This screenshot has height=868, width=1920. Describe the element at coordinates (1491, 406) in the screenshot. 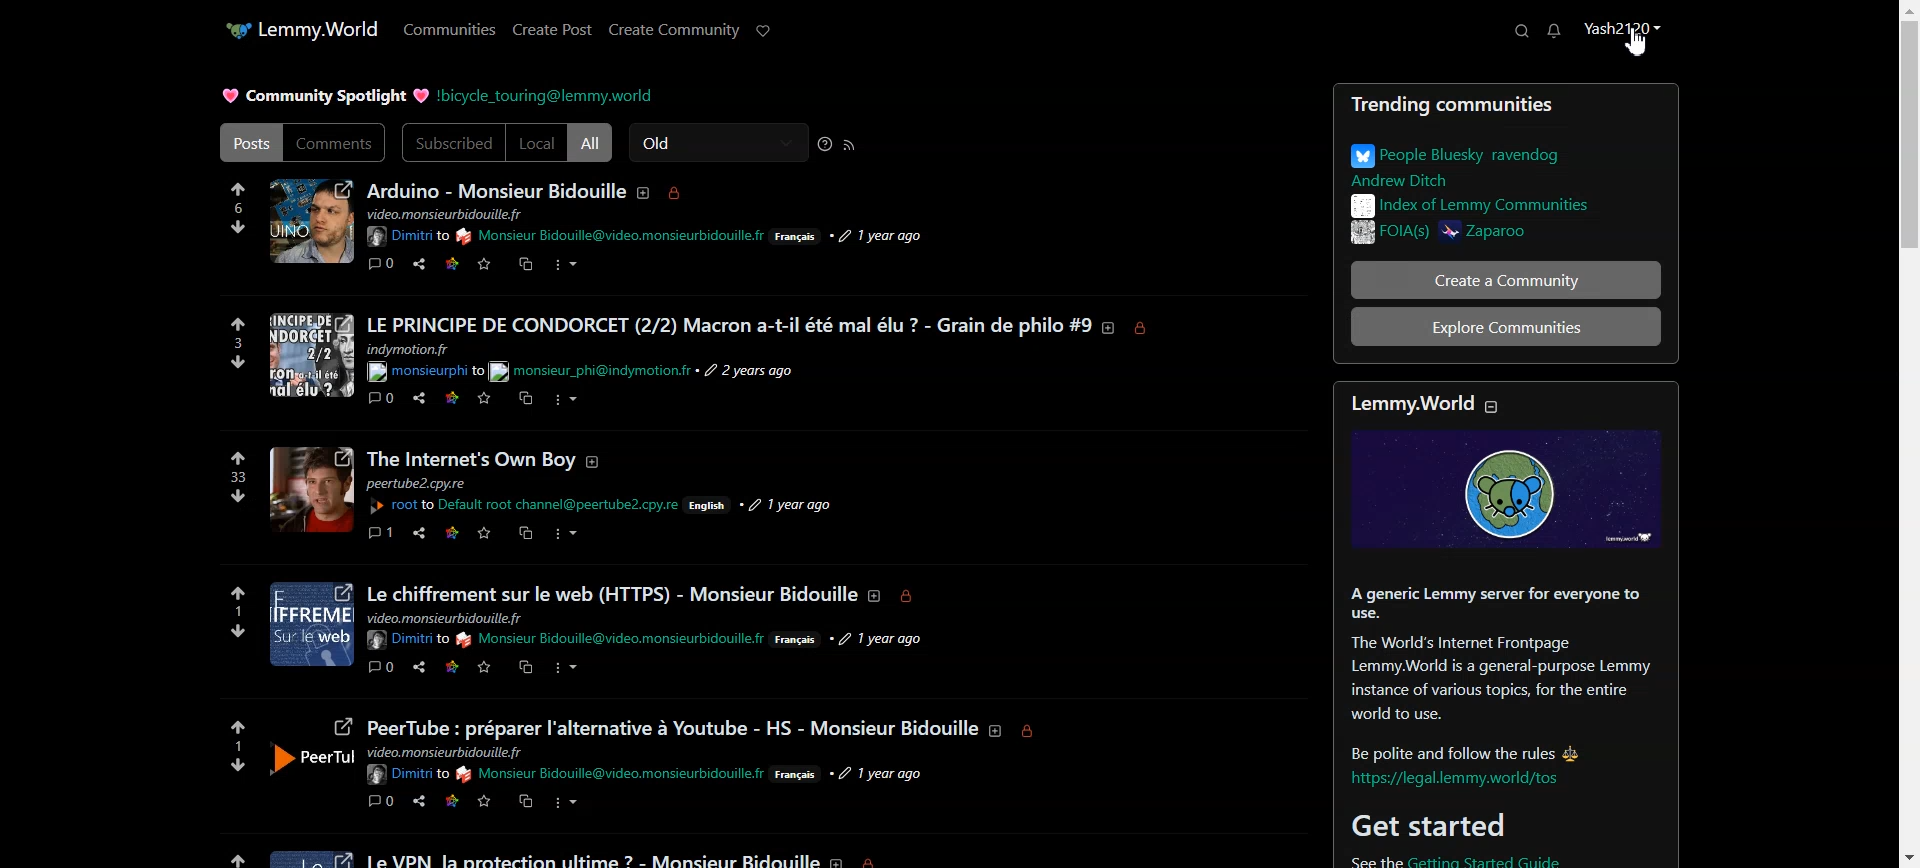

I see `Collapse` at that location.